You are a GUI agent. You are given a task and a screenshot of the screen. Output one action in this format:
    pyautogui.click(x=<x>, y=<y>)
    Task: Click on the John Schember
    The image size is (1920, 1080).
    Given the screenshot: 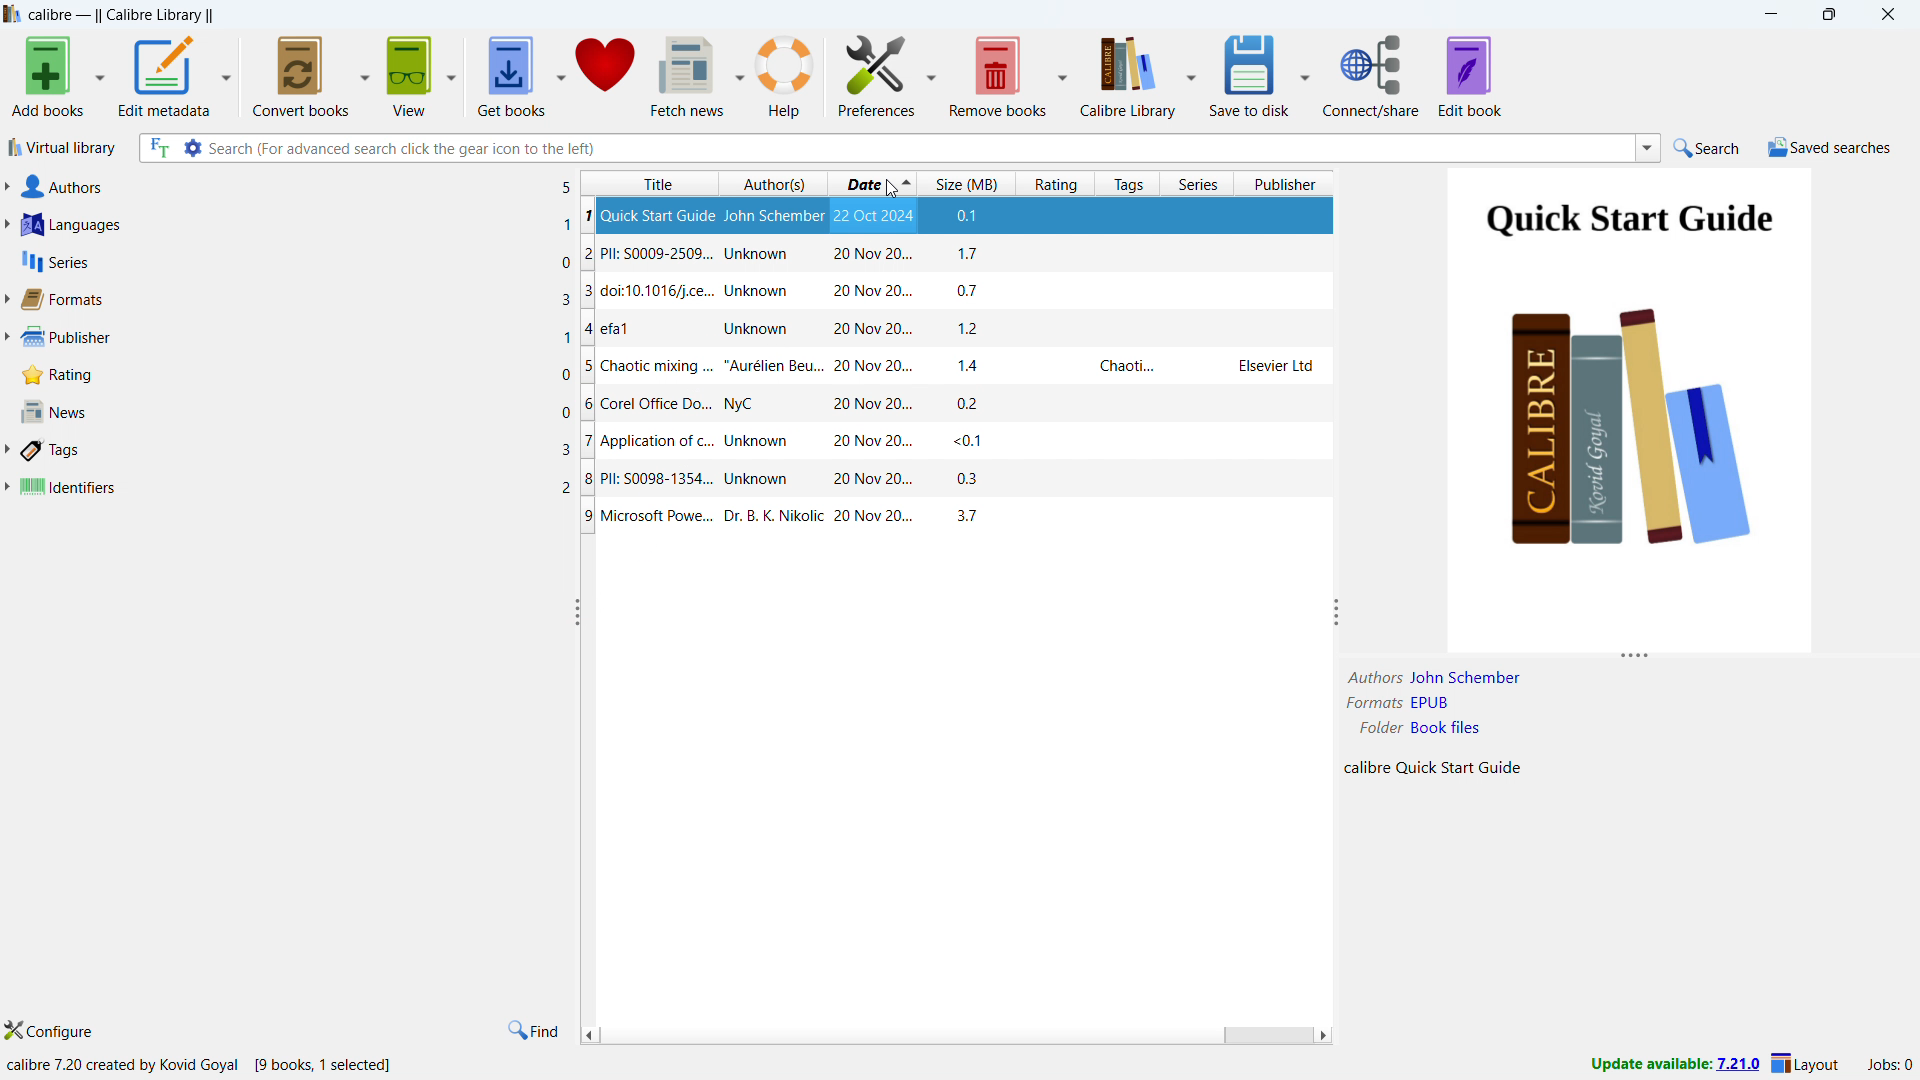 What is the action you would take?
    pyautogui.click(x=774, y=404)
    